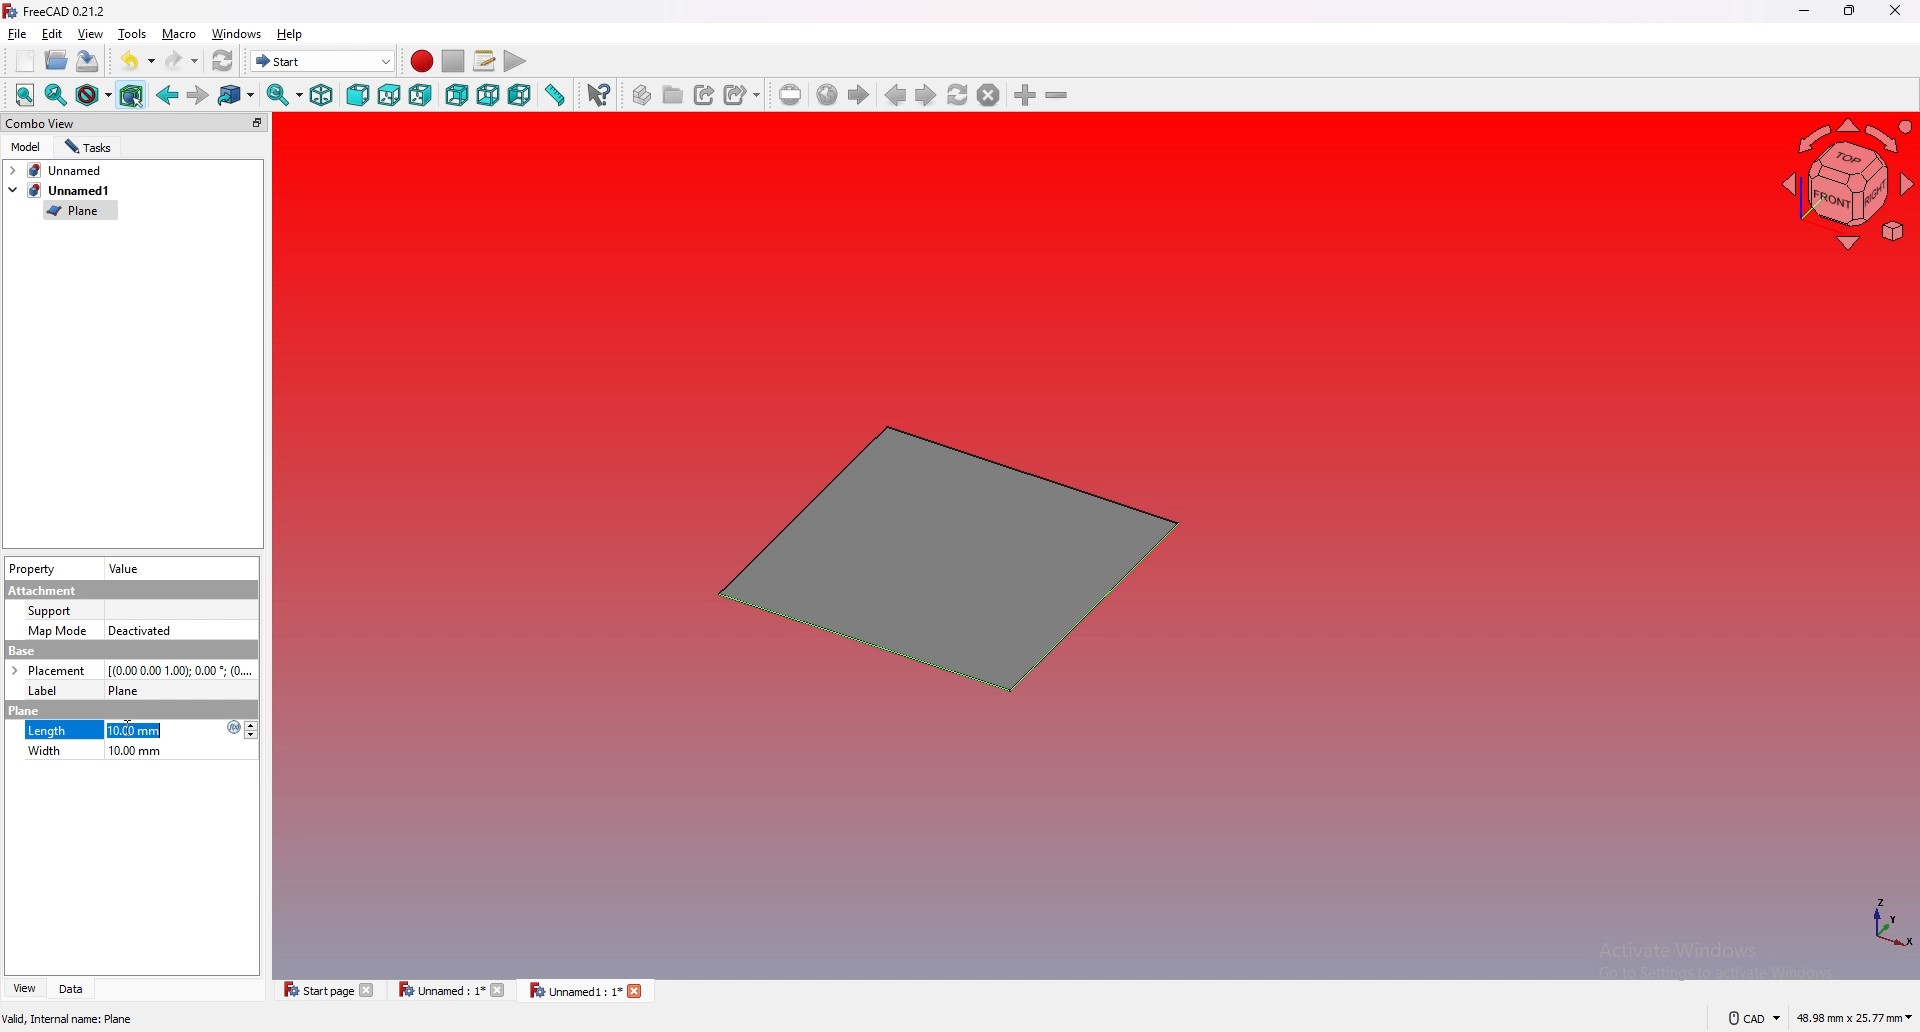 This screenshot has width=1920, height=1032. What do you see at coordinates (198, 96) in the screenshot?
I see `forward` at bounding box center [198, 96].